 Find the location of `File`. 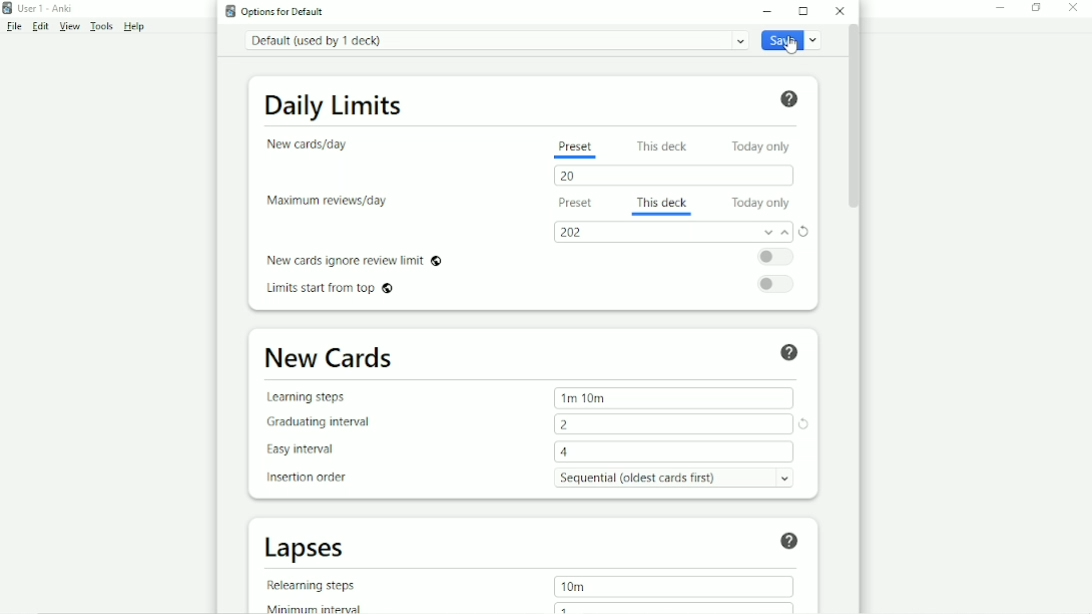

File is located at coordinates (13, 27).